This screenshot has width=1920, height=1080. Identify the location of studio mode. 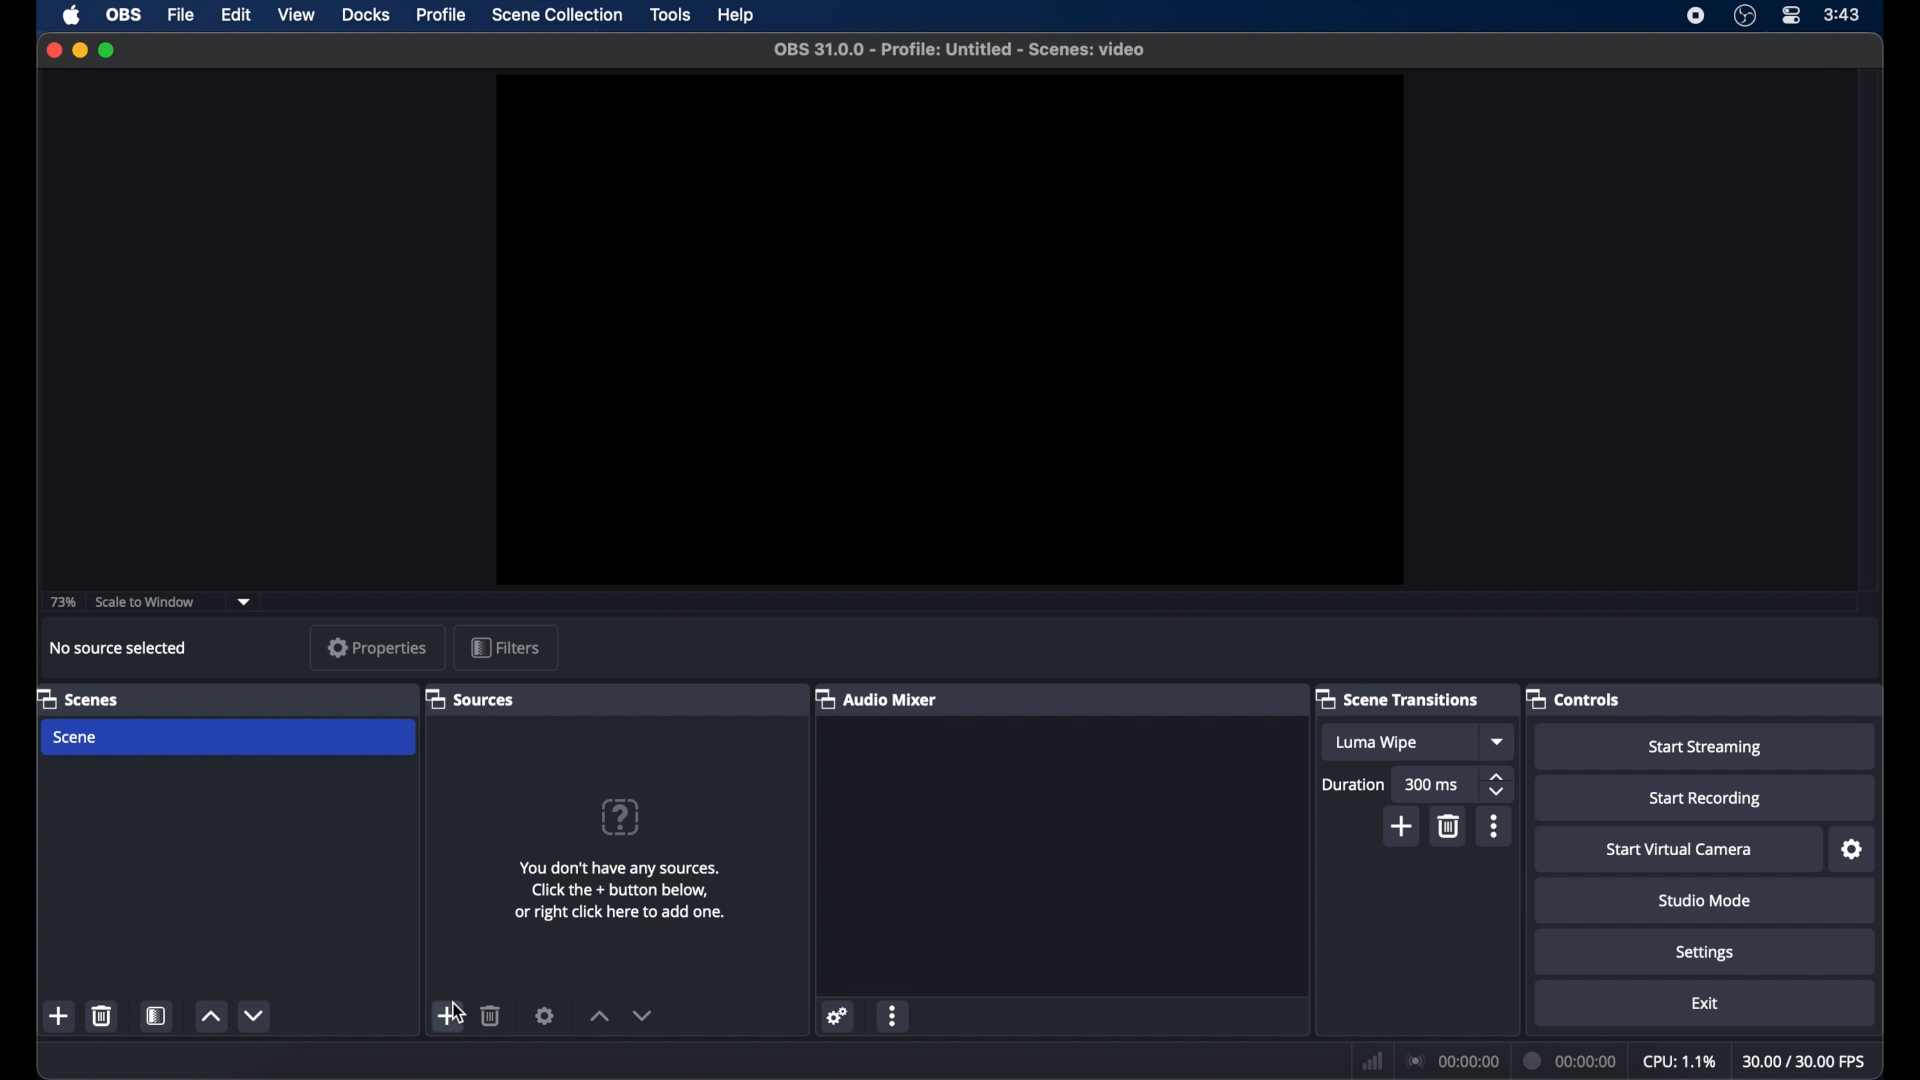
(1706, 901).